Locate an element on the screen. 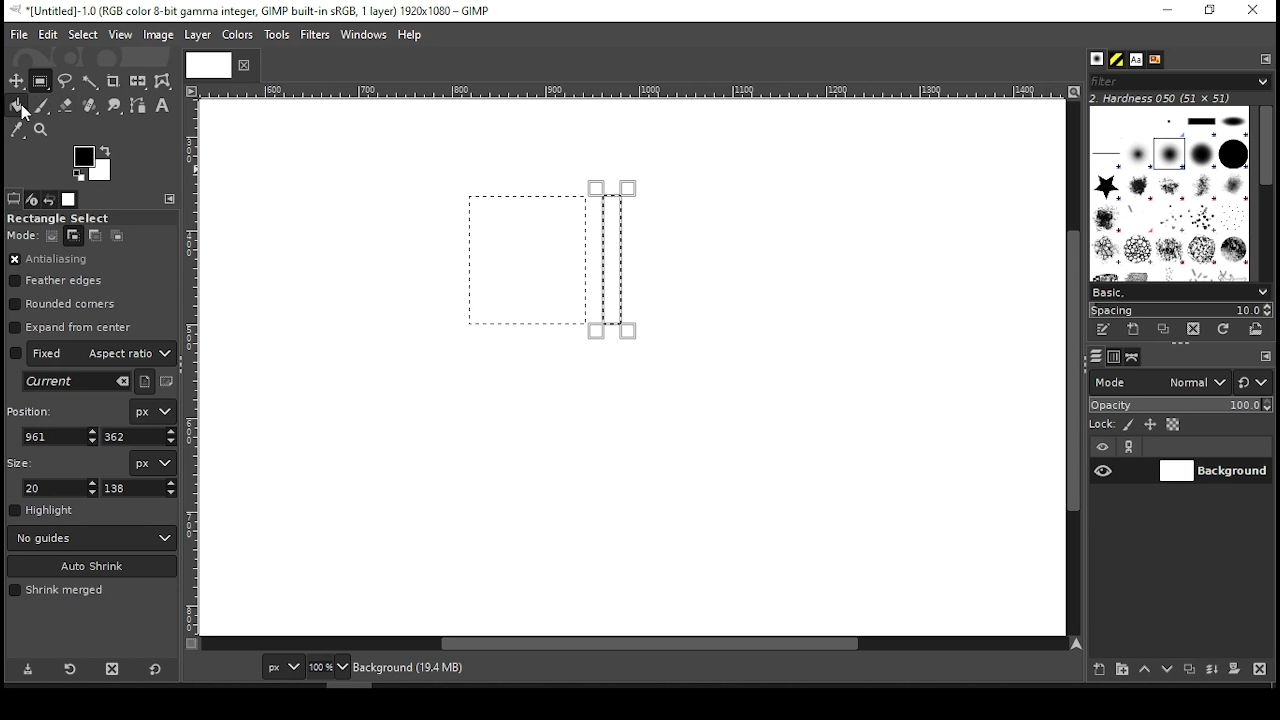 The width and height of the screenshot is (1280, 720). tools is located at coordinates (279, 36).